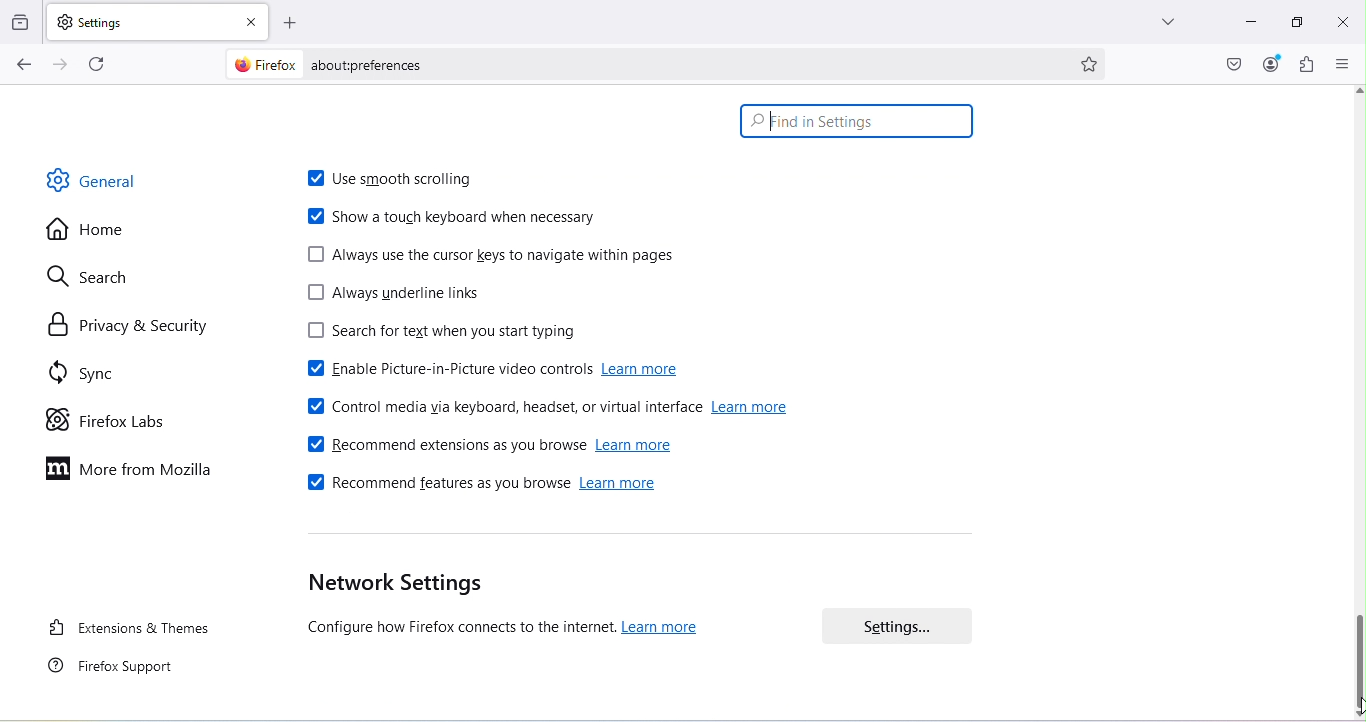 Image resolution: width=1366 pixels, height=722 pixels. What do you see at coordinates (1357, 699) in the screenshot?
I see `cursor` at bounding box center [1357, 699].